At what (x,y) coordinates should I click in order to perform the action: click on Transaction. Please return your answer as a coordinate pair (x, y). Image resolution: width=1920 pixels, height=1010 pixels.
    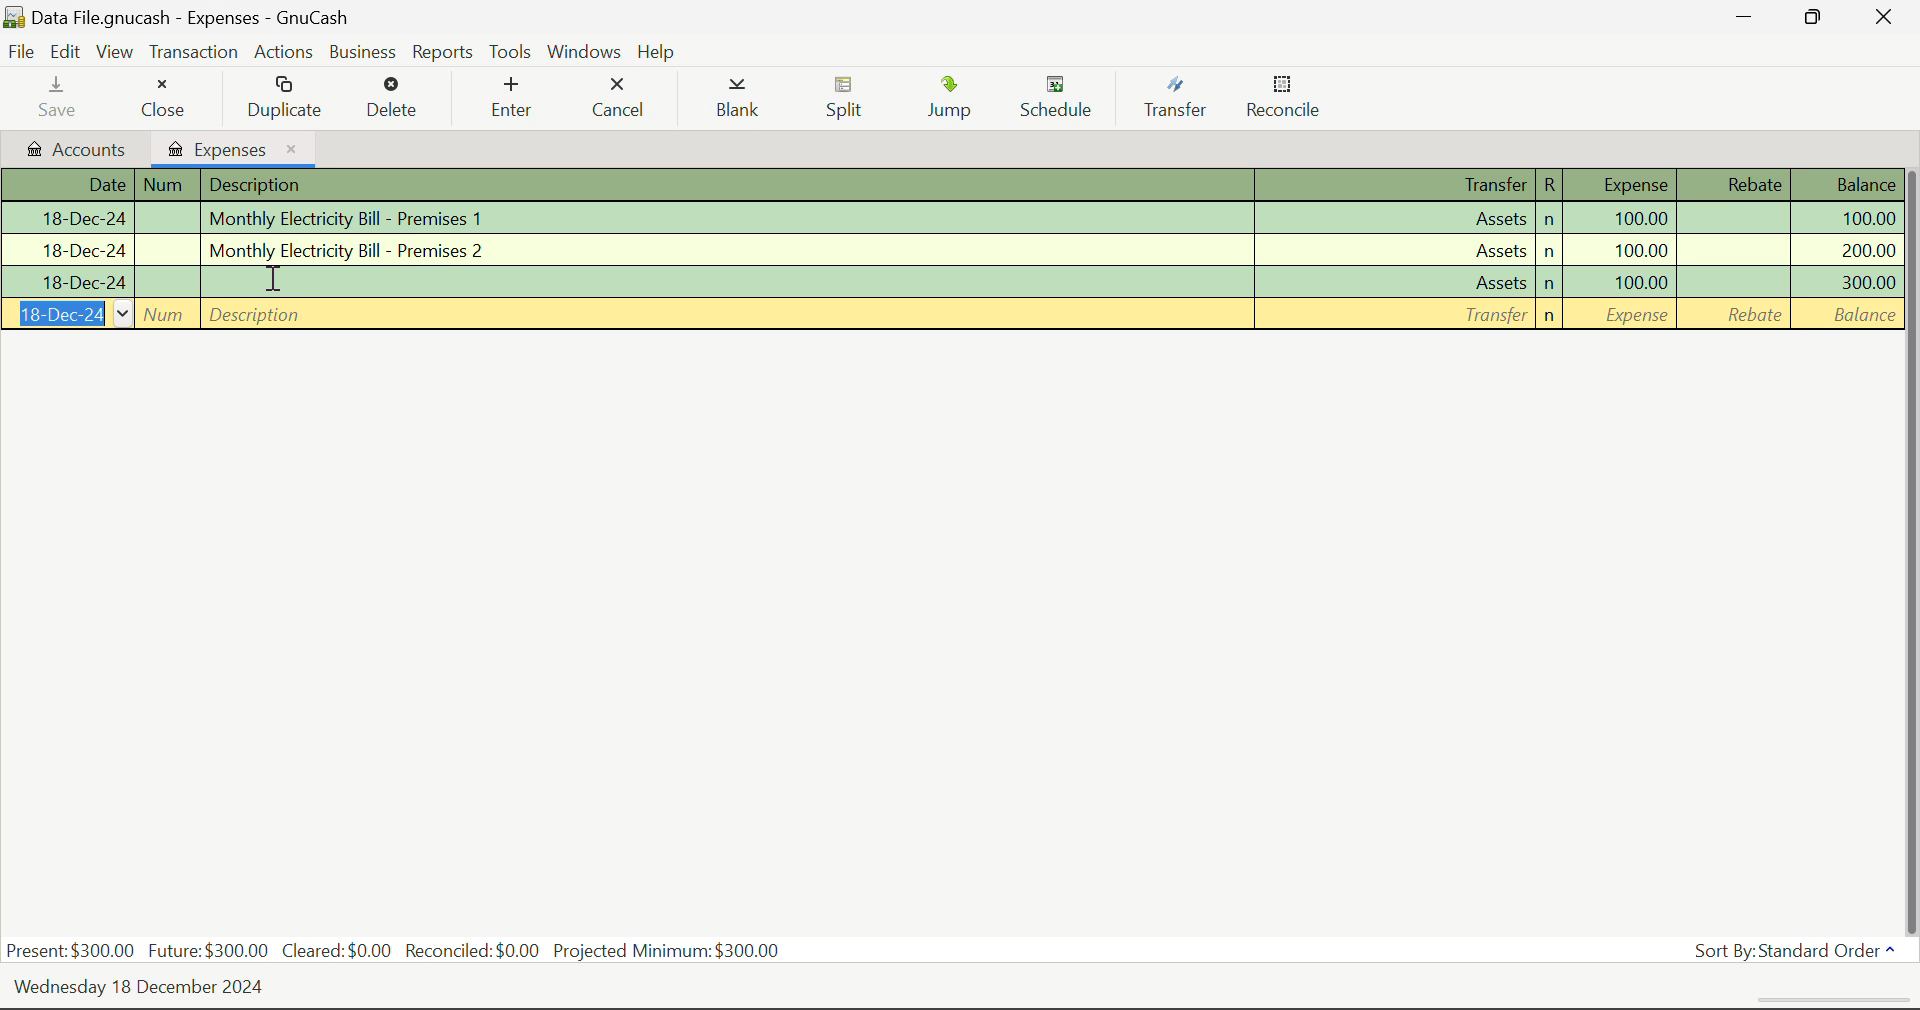
    Looking at the image, I should click on (193, 53).